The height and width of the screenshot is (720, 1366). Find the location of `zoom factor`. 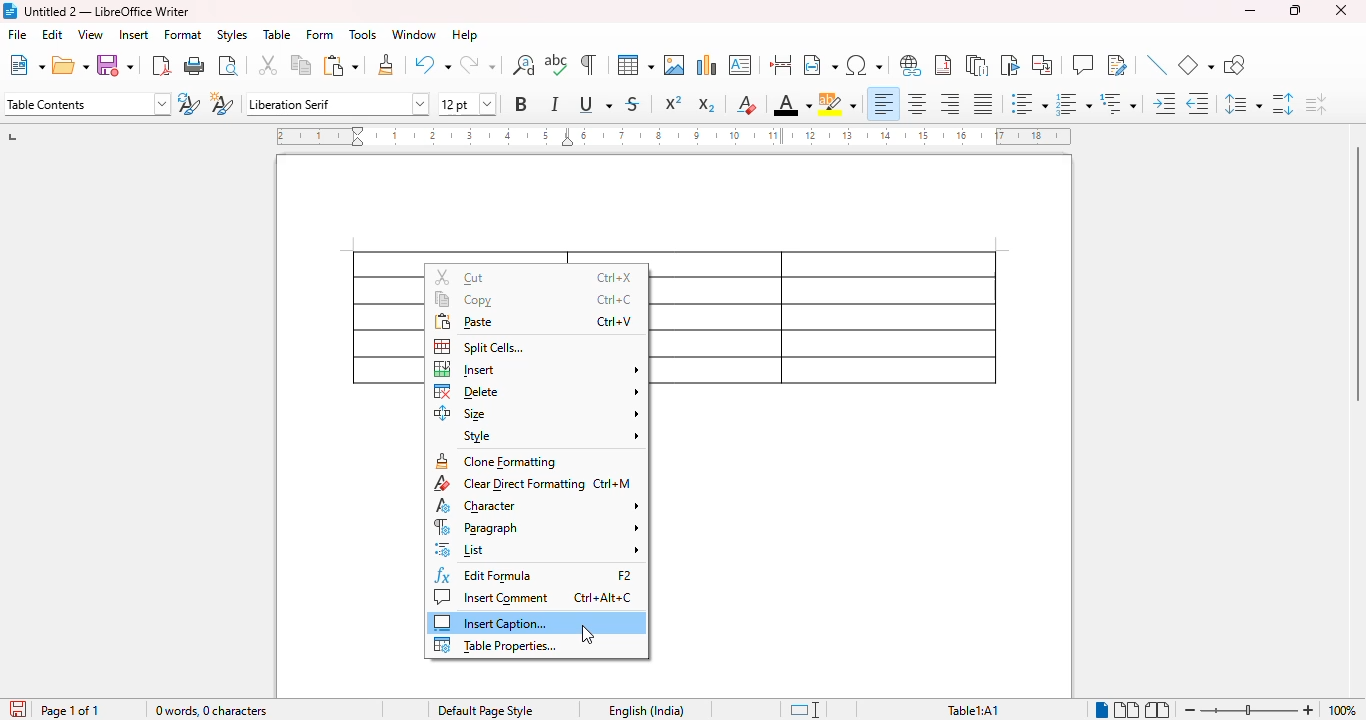

zoom factor is located at coordinates (1342, 710).